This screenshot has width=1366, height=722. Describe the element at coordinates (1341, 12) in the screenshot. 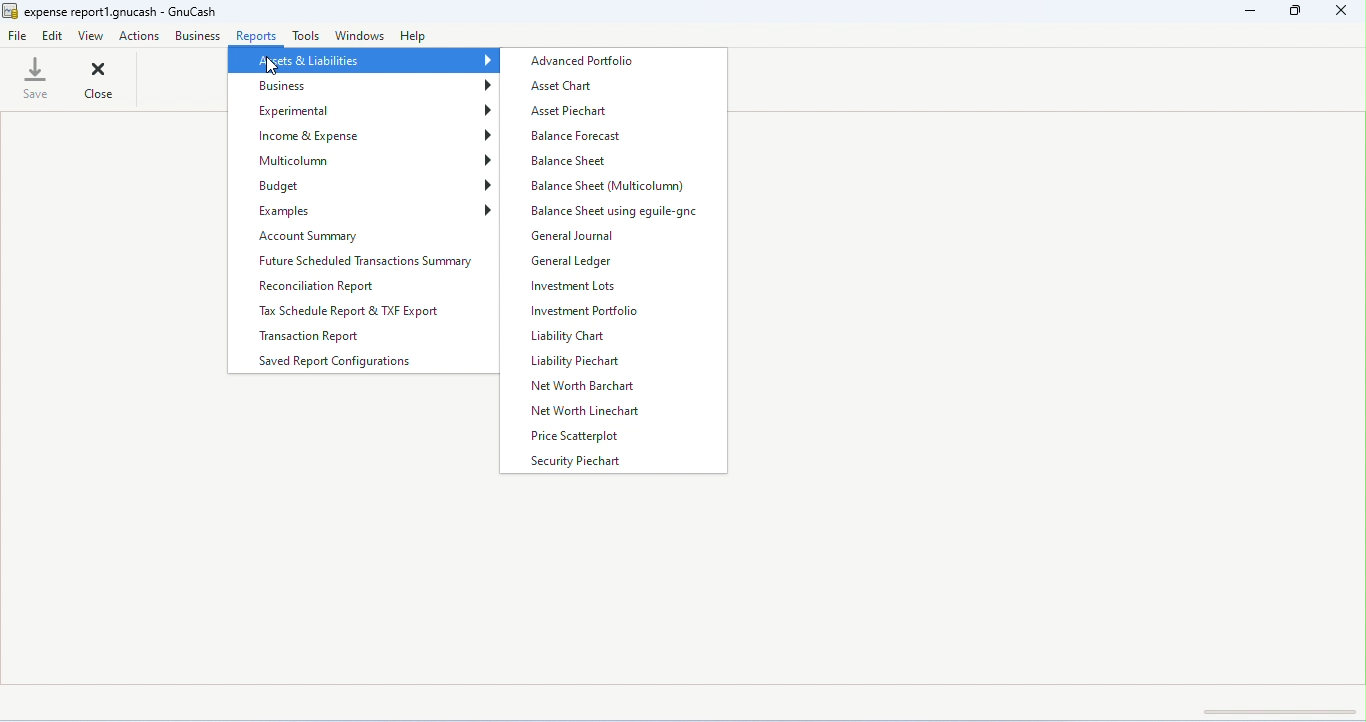

I see `close` at that location.